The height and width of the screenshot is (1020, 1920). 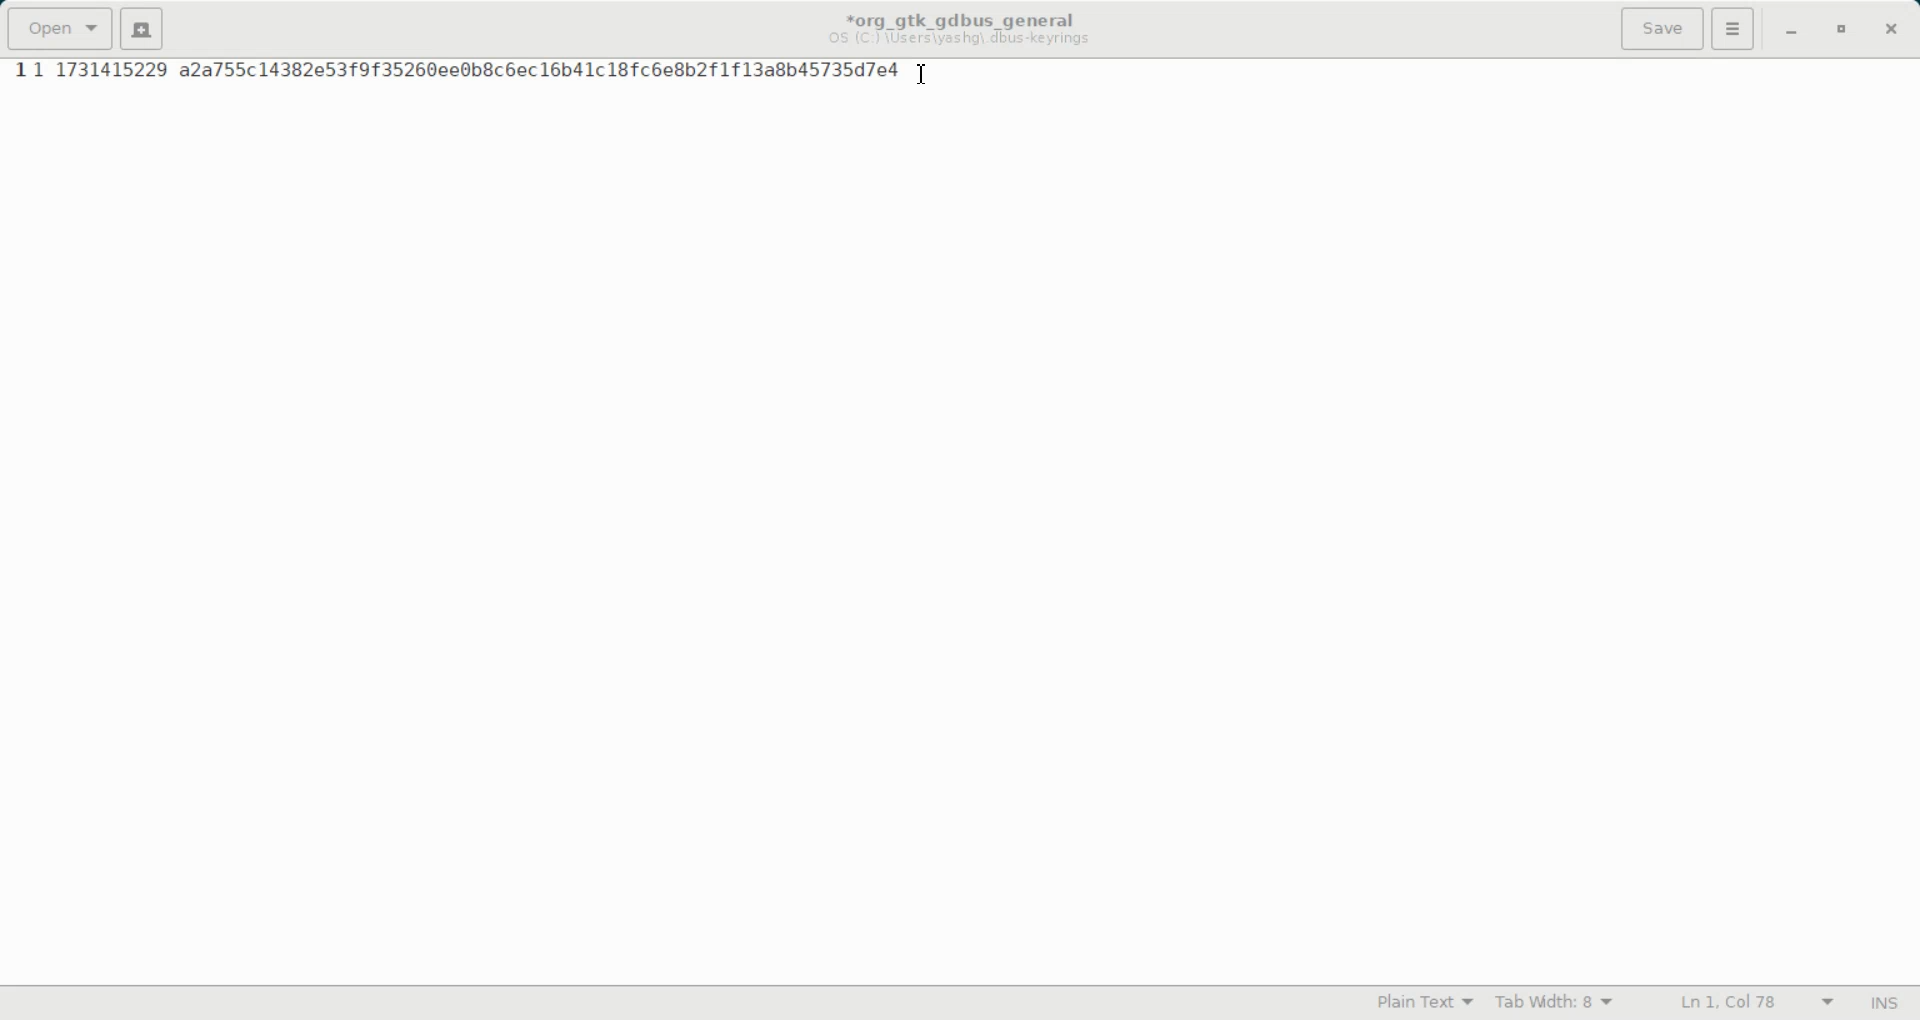 What do you see at coordinates (142, 28) in the screenshot?
I see `Create a new document` at bounding box center [142, 28].